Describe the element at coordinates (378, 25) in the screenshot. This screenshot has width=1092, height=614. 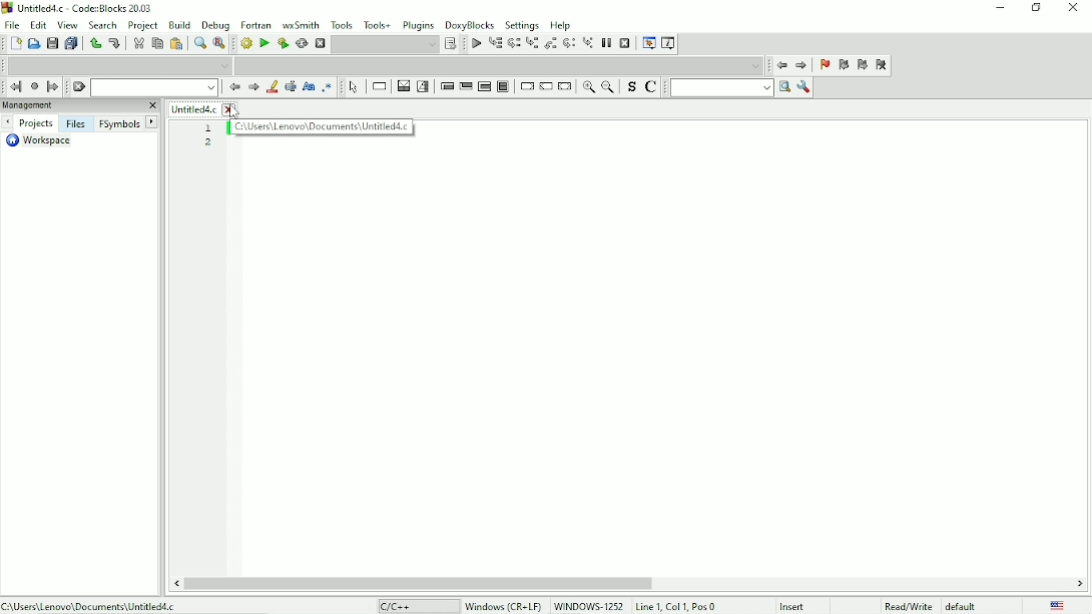
I see `Tools+` at that location.